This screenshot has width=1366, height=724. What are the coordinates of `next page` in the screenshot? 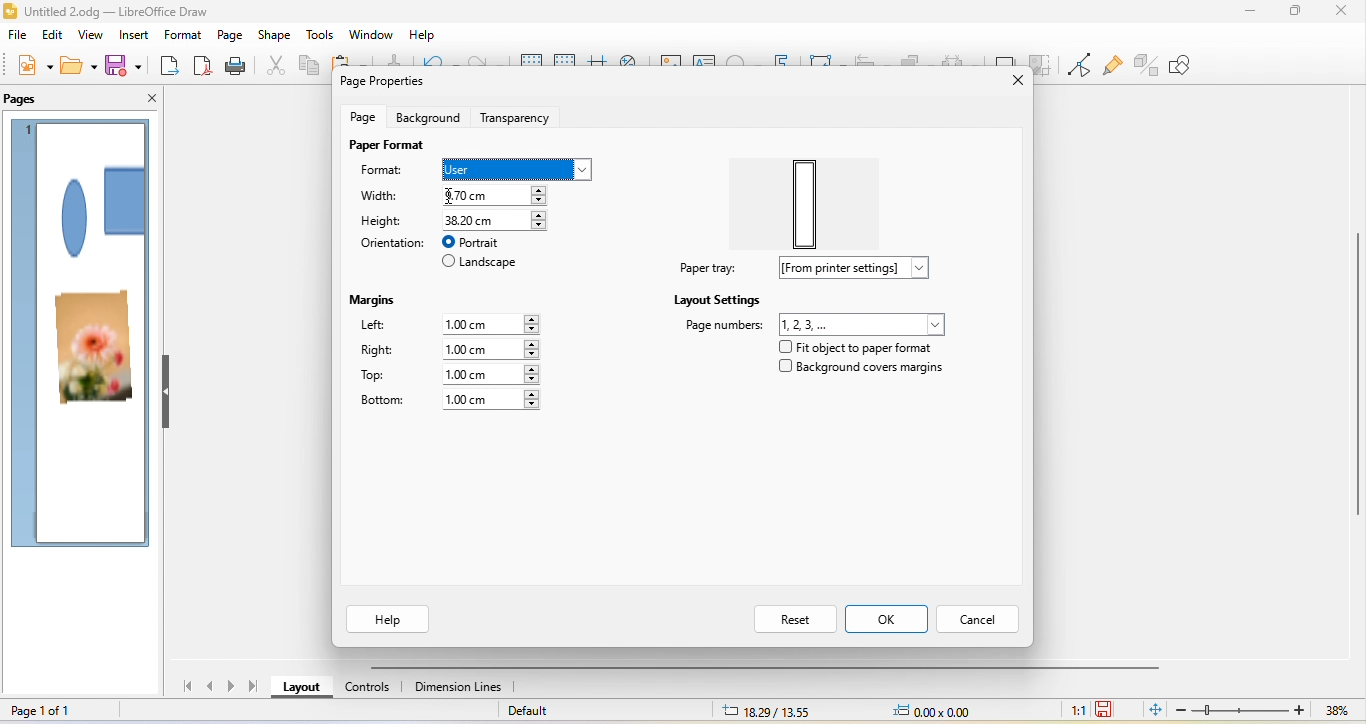 It's located at (232, 687).